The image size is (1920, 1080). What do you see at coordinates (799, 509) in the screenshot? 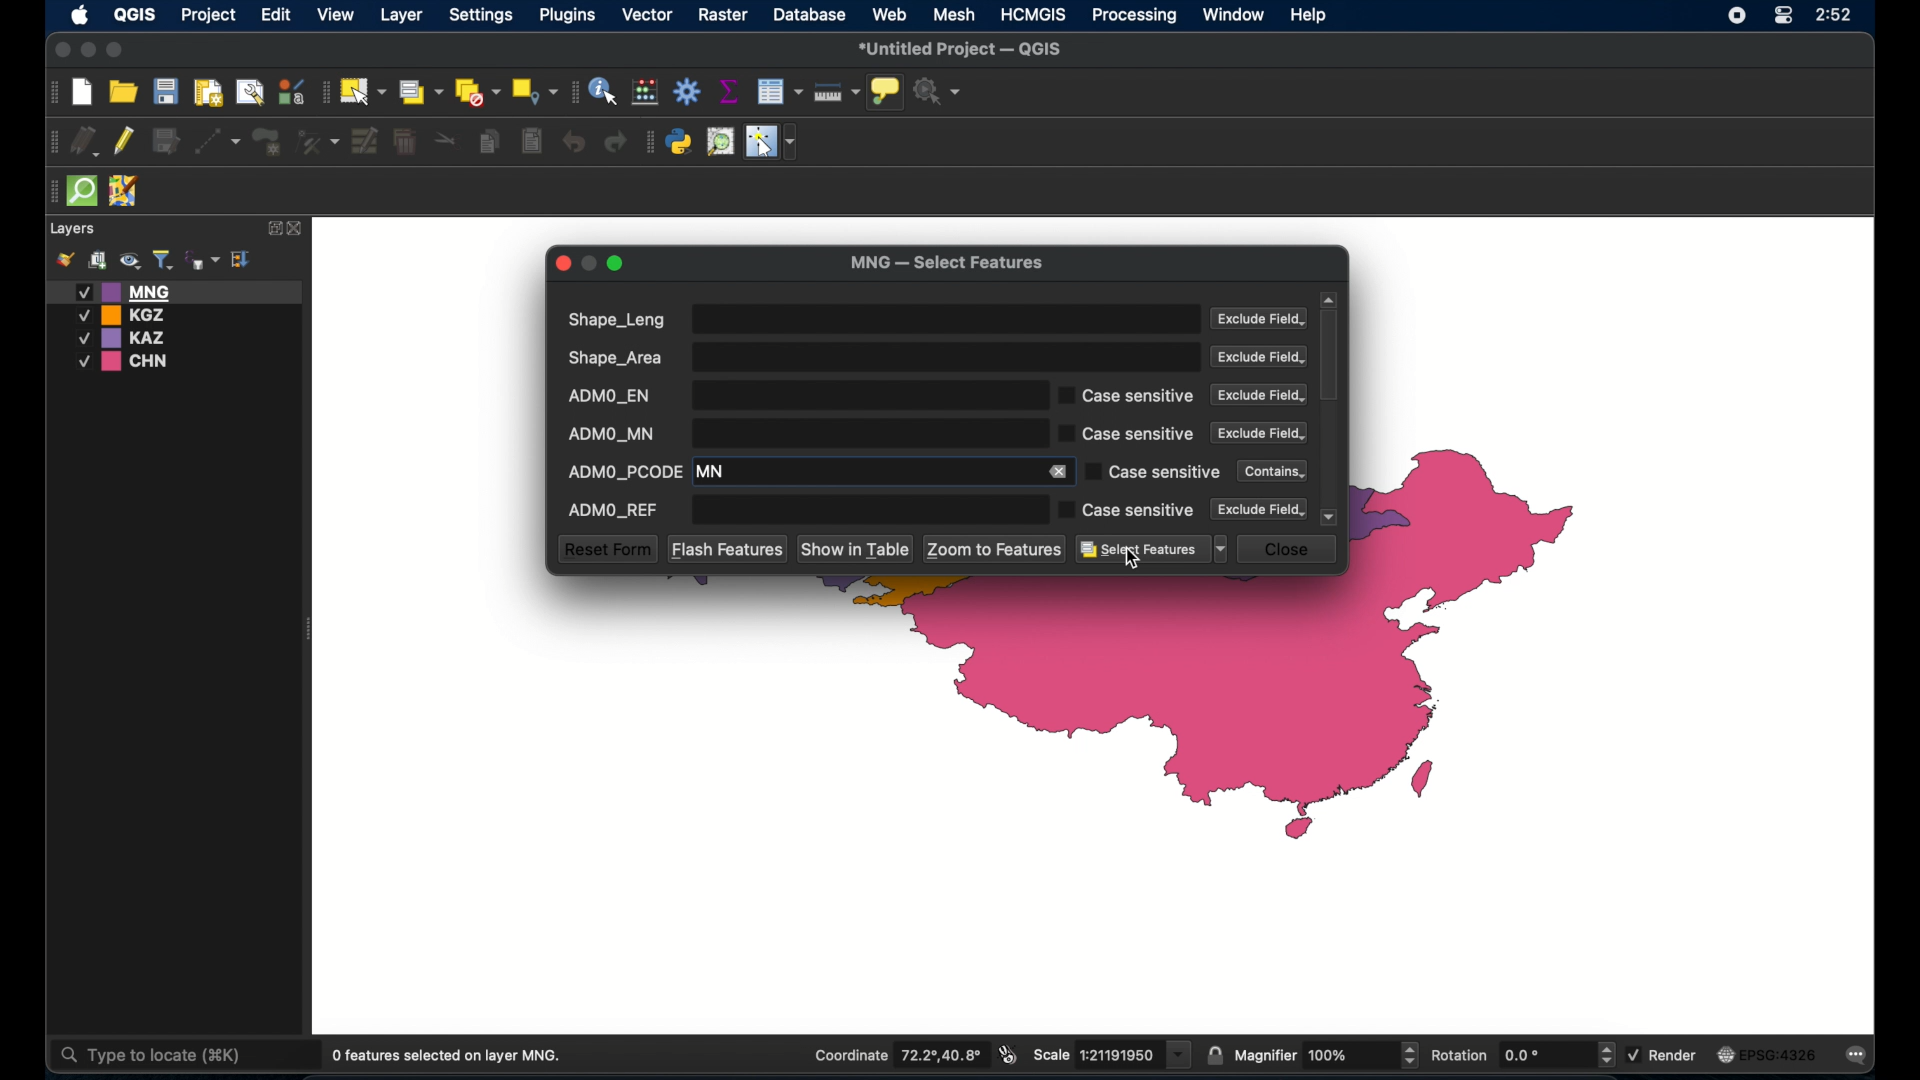
I see `ADMP_REF` at bounding box center [799, 509].